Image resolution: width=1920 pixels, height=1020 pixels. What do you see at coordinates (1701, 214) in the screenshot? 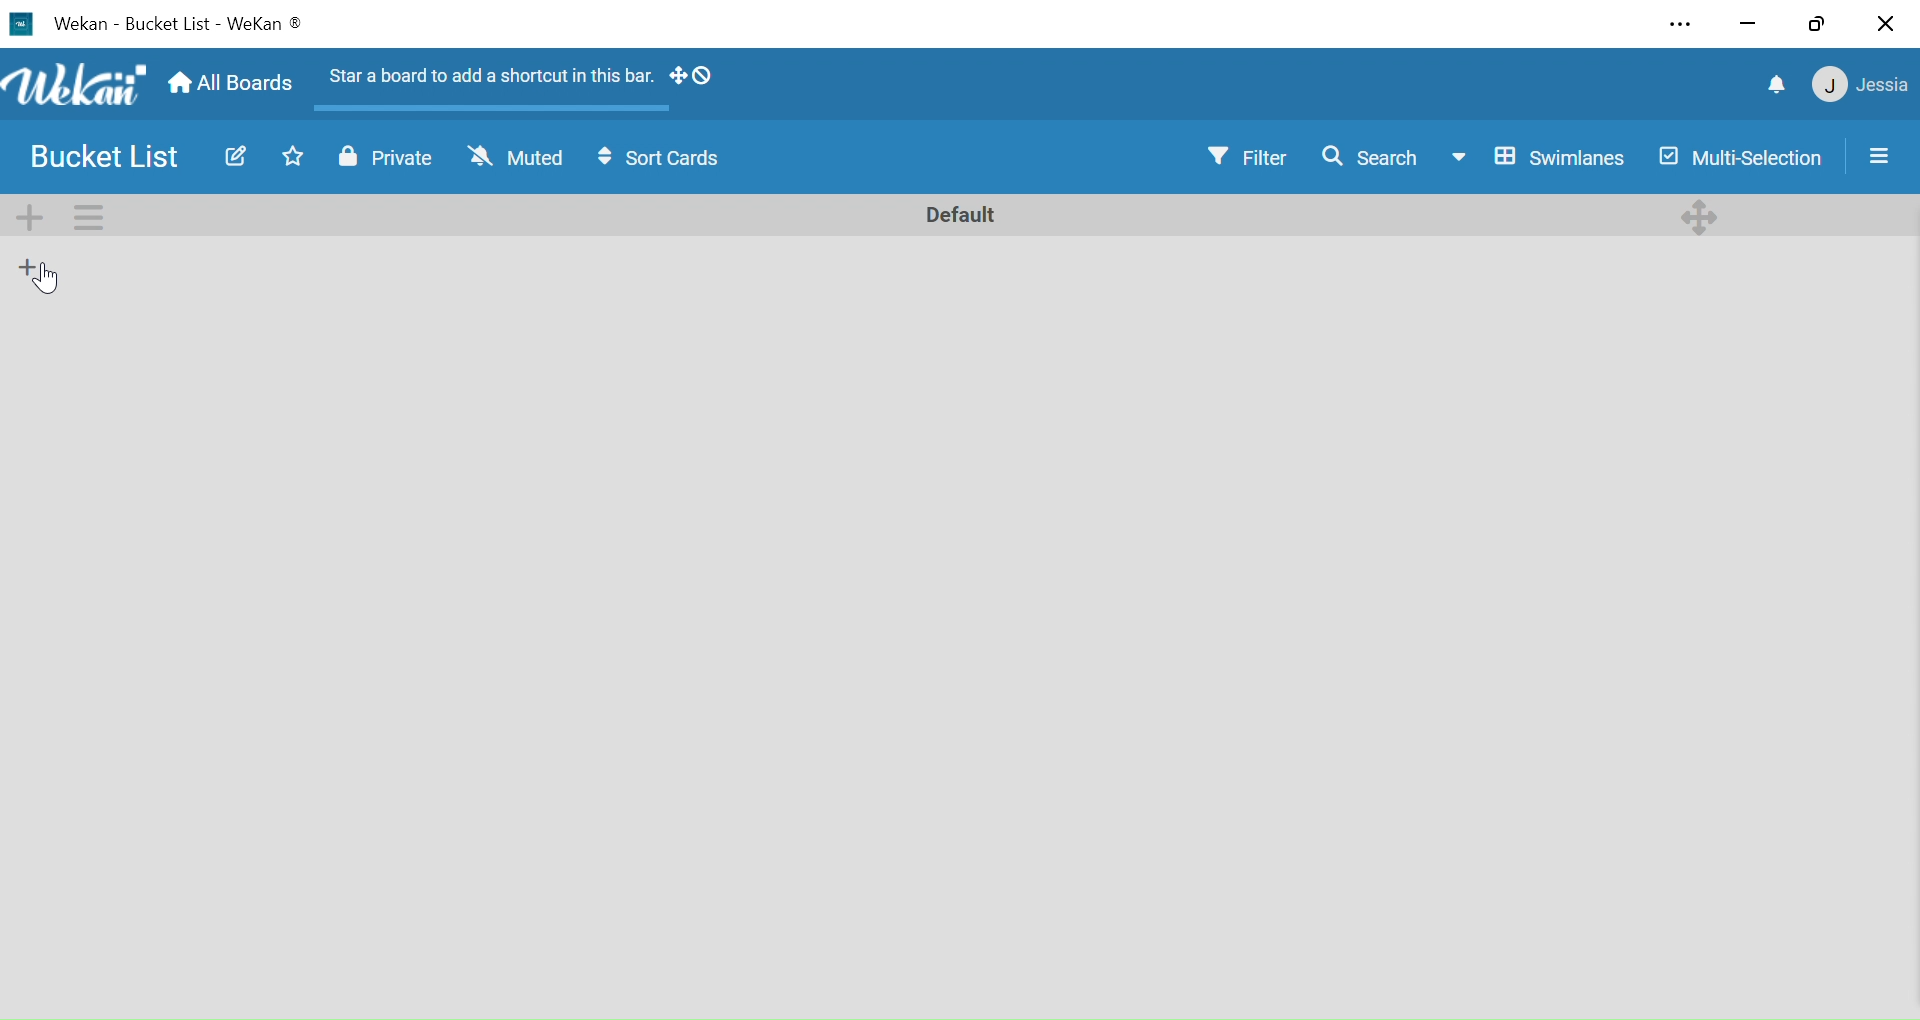
I see `Swimlane handle` at bounding box center [1701, 214].